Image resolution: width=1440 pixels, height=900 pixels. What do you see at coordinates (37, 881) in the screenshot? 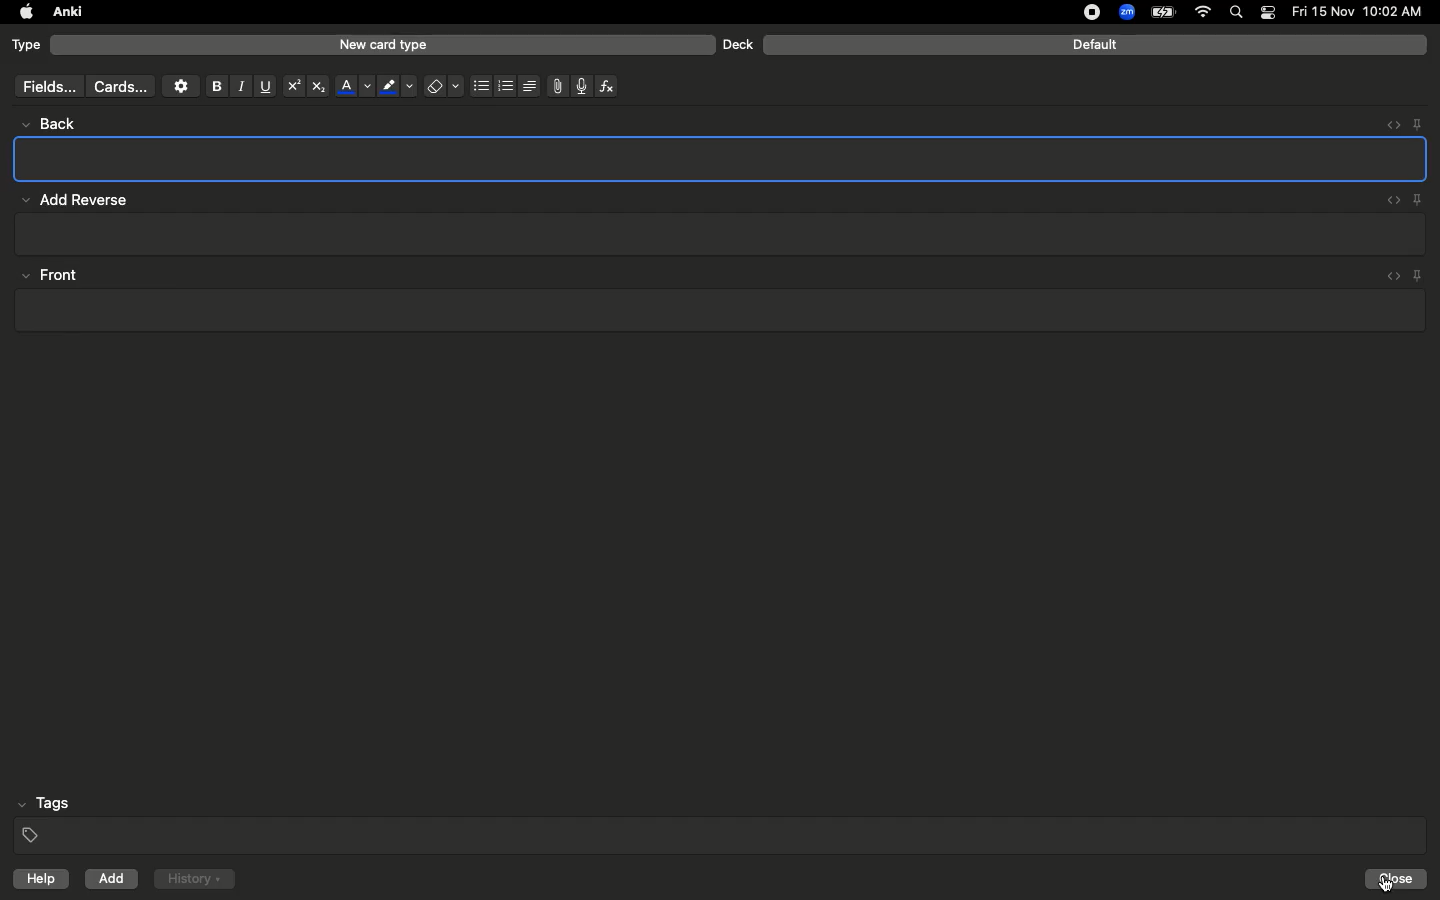
I see `help` at bounding box center [37, 881].